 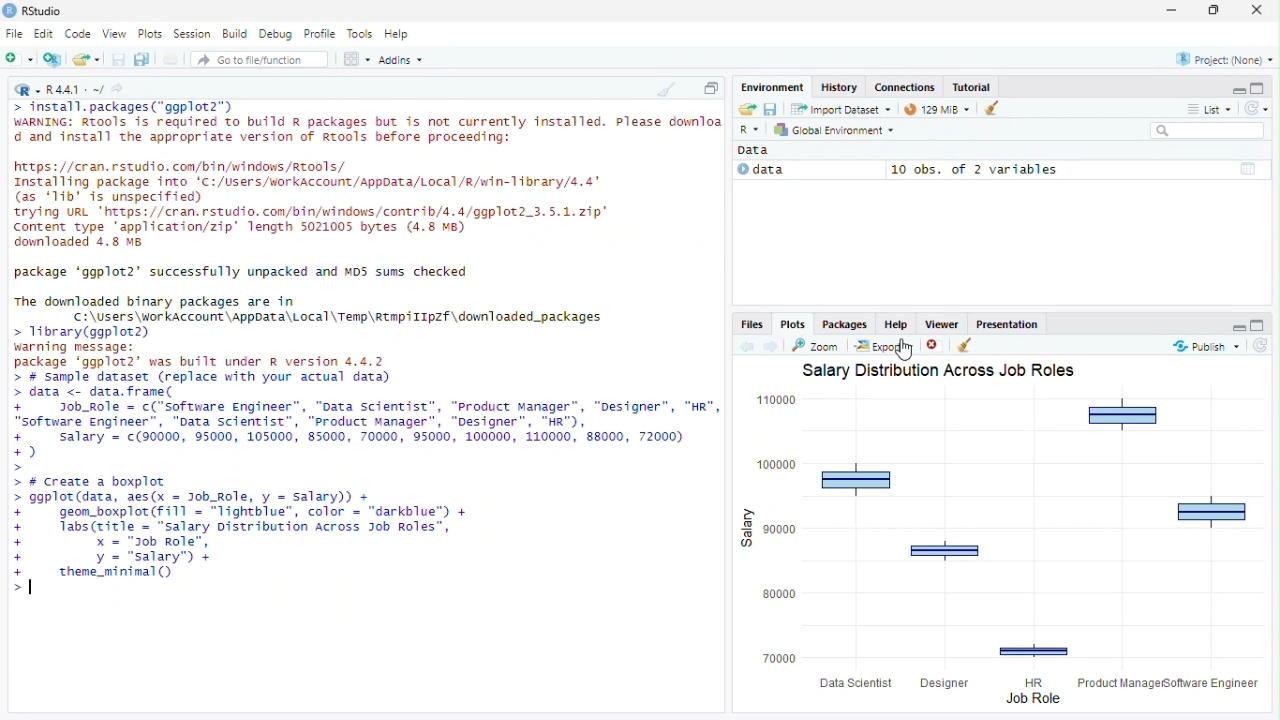 What do you see at coordinates (20, 59) in the screenshot?
I see `New File` at bounding box center [20, 59].